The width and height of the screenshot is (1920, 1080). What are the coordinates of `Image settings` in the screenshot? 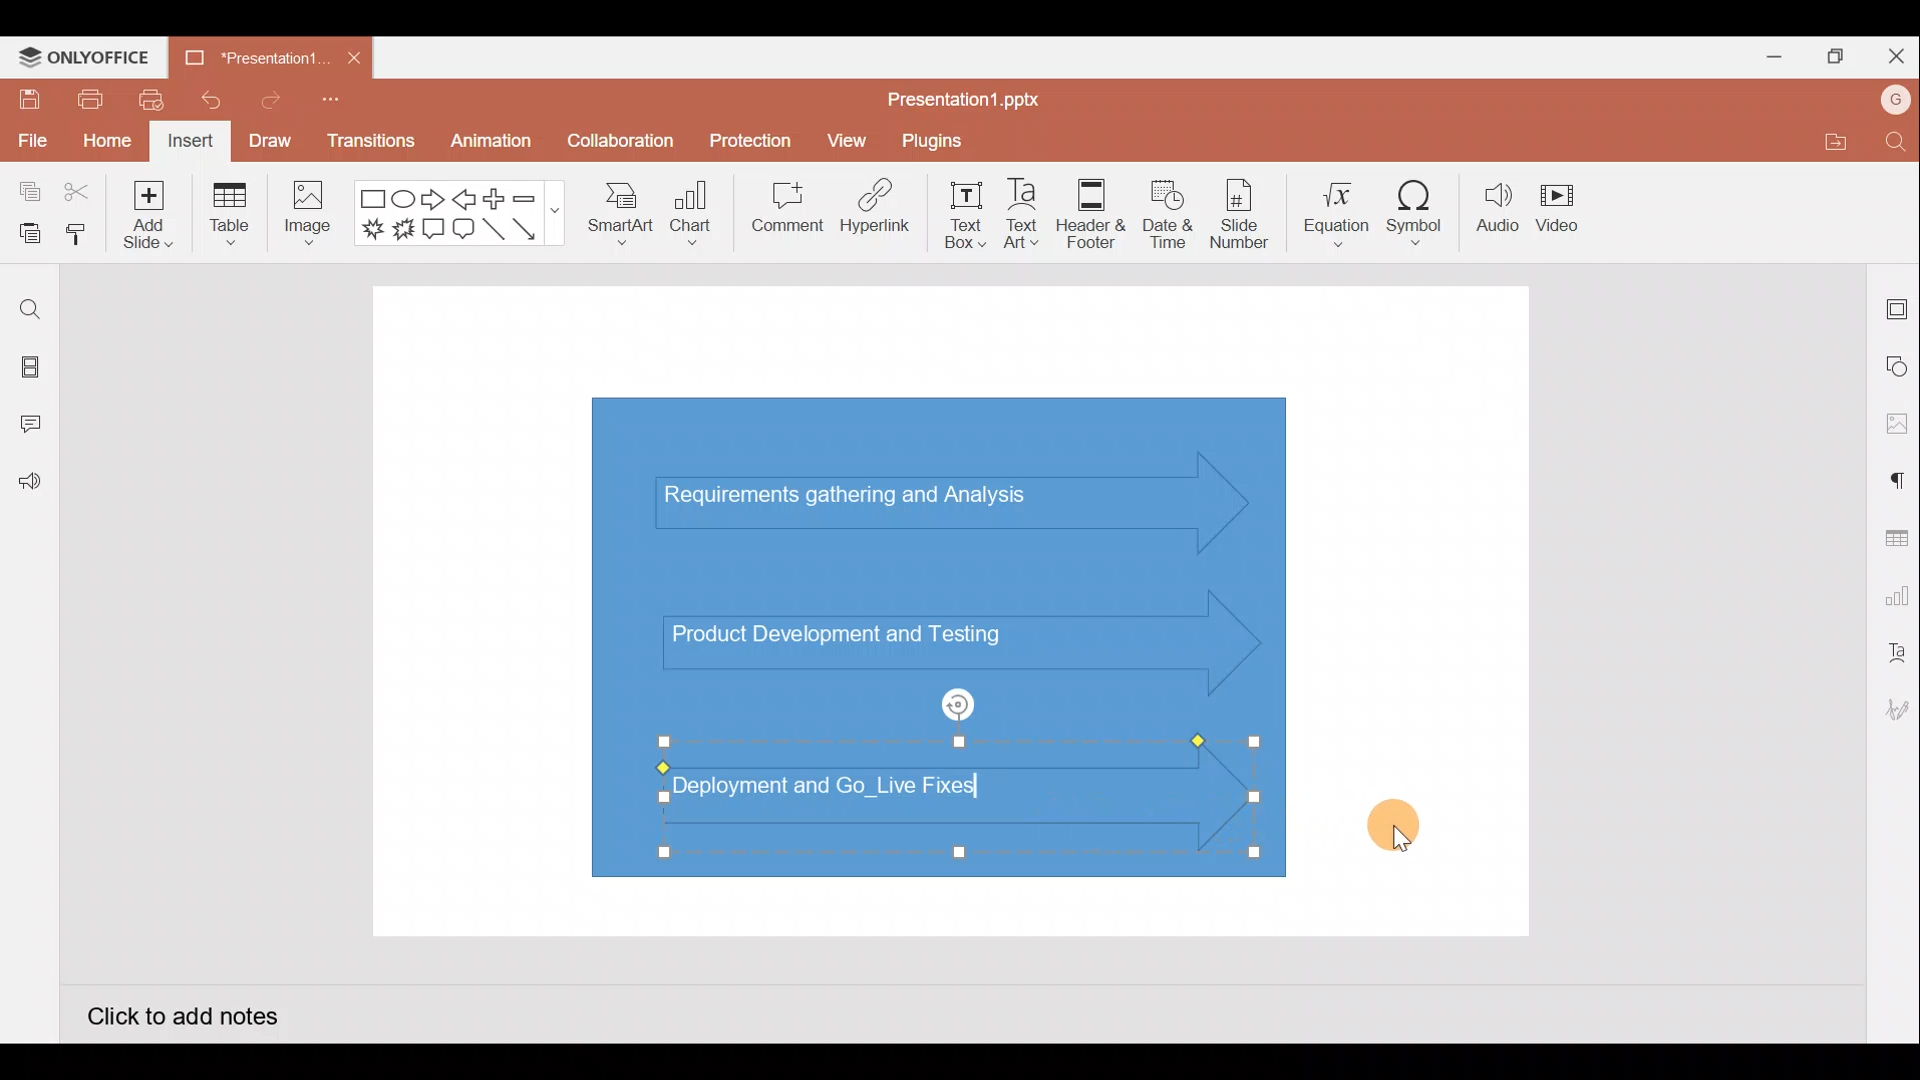 It's located at (1897, 424).